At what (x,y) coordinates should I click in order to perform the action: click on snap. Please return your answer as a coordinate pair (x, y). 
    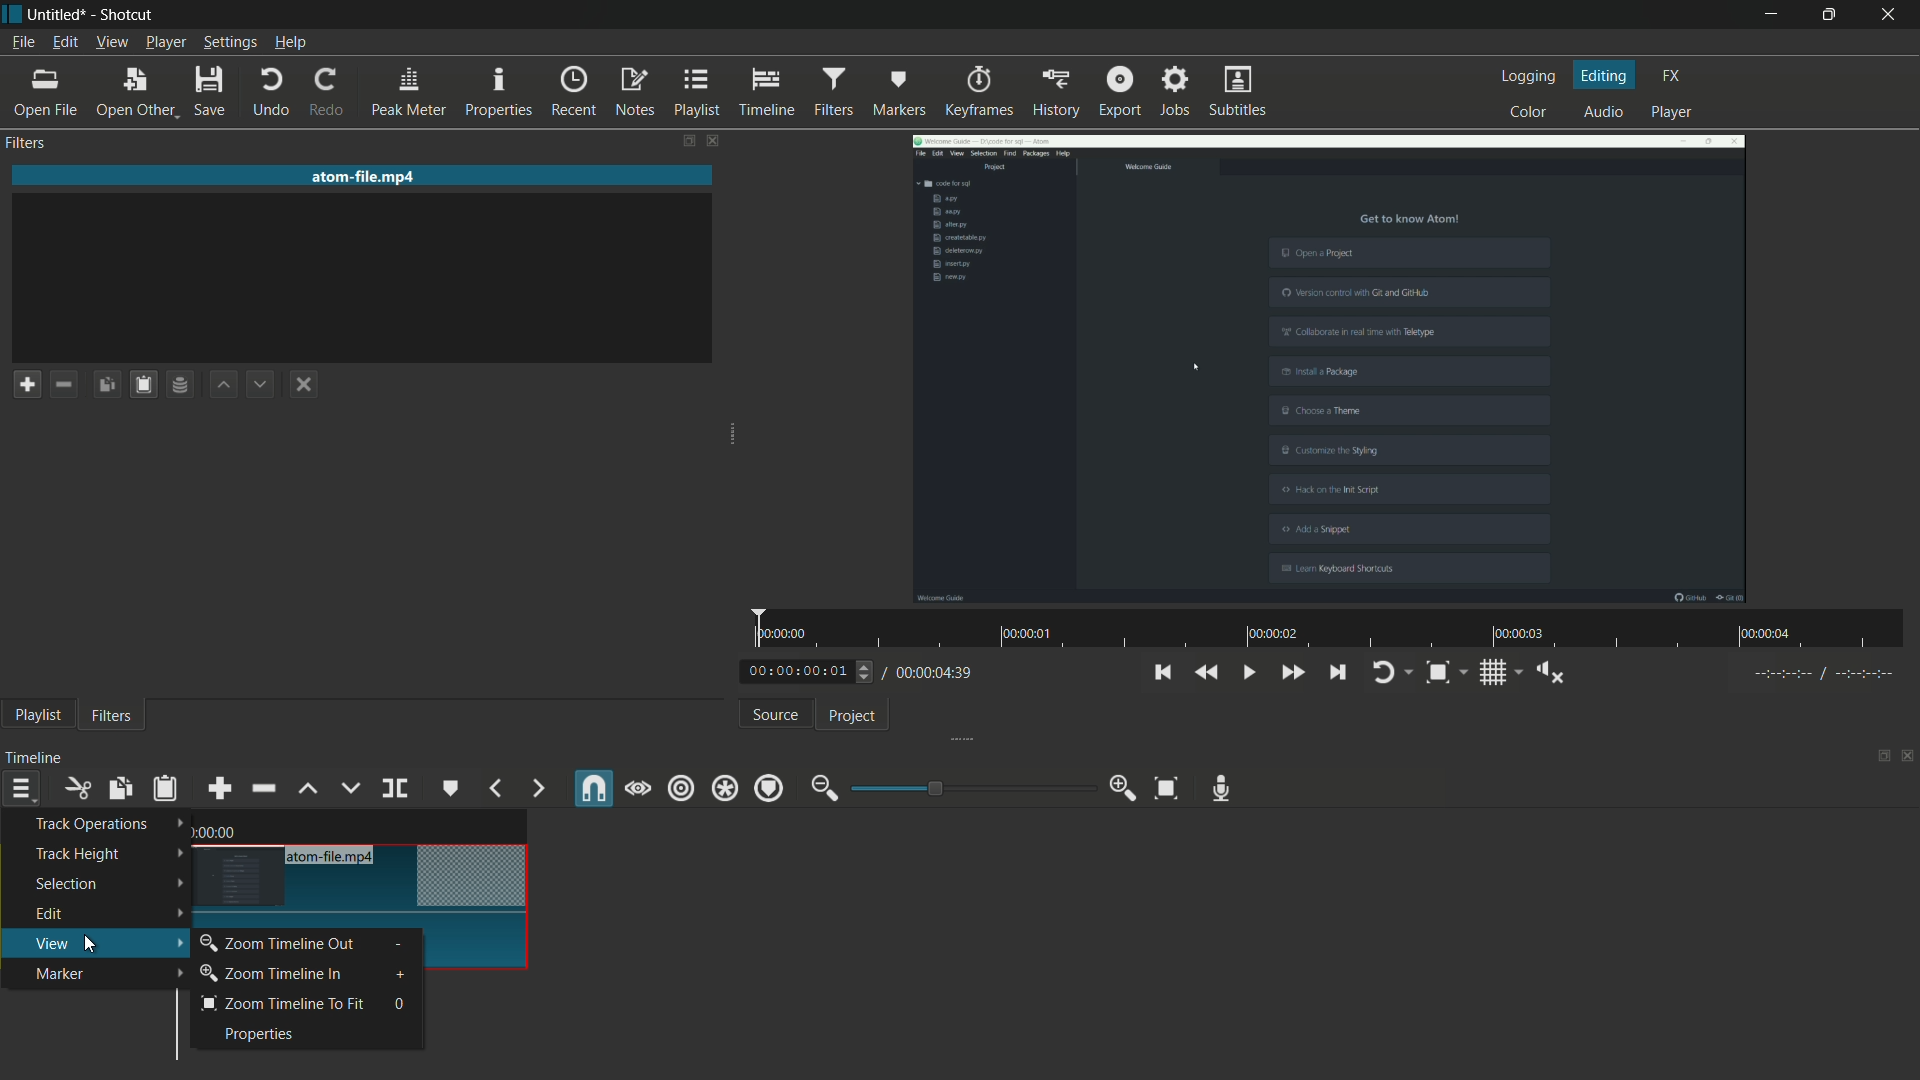
    Looking at the image, I should click on (590, 788).